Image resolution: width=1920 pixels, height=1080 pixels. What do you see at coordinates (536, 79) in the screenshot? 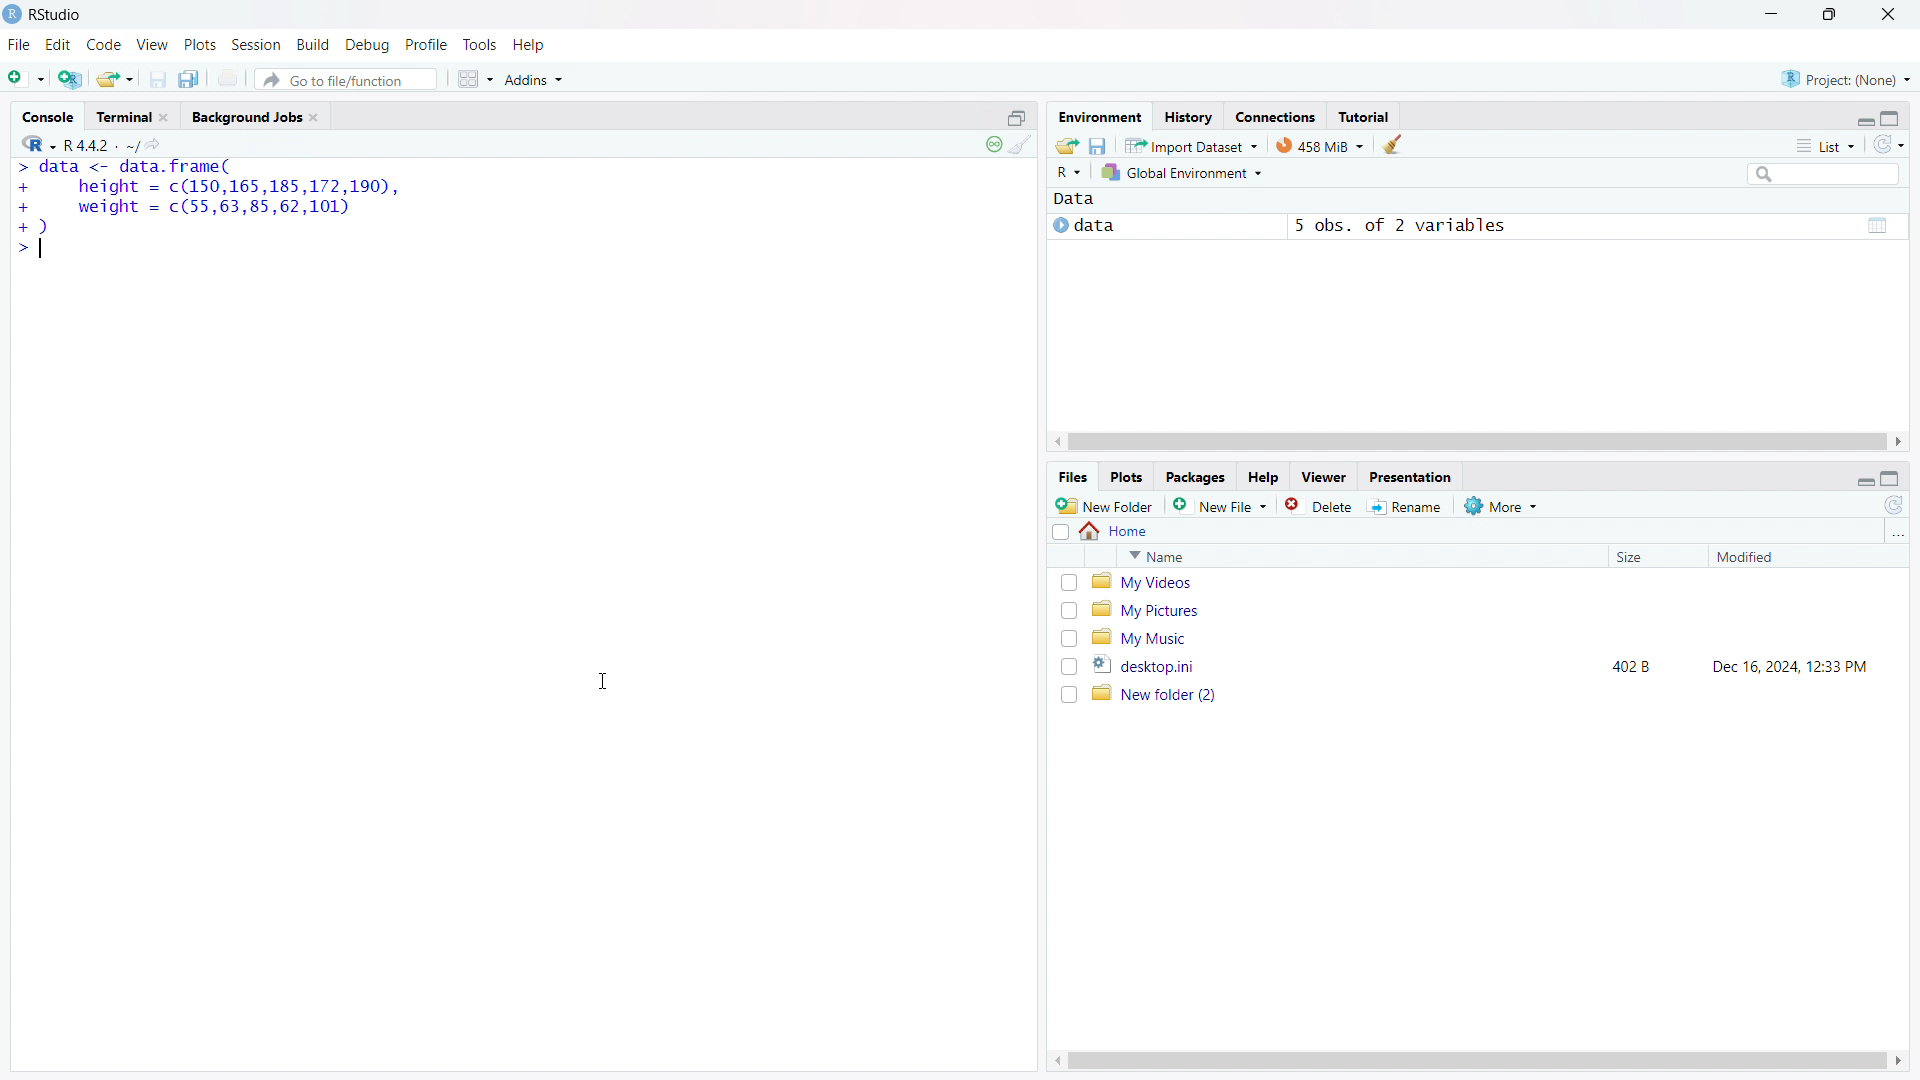
I see `addins` at bounding box center [536, 79].